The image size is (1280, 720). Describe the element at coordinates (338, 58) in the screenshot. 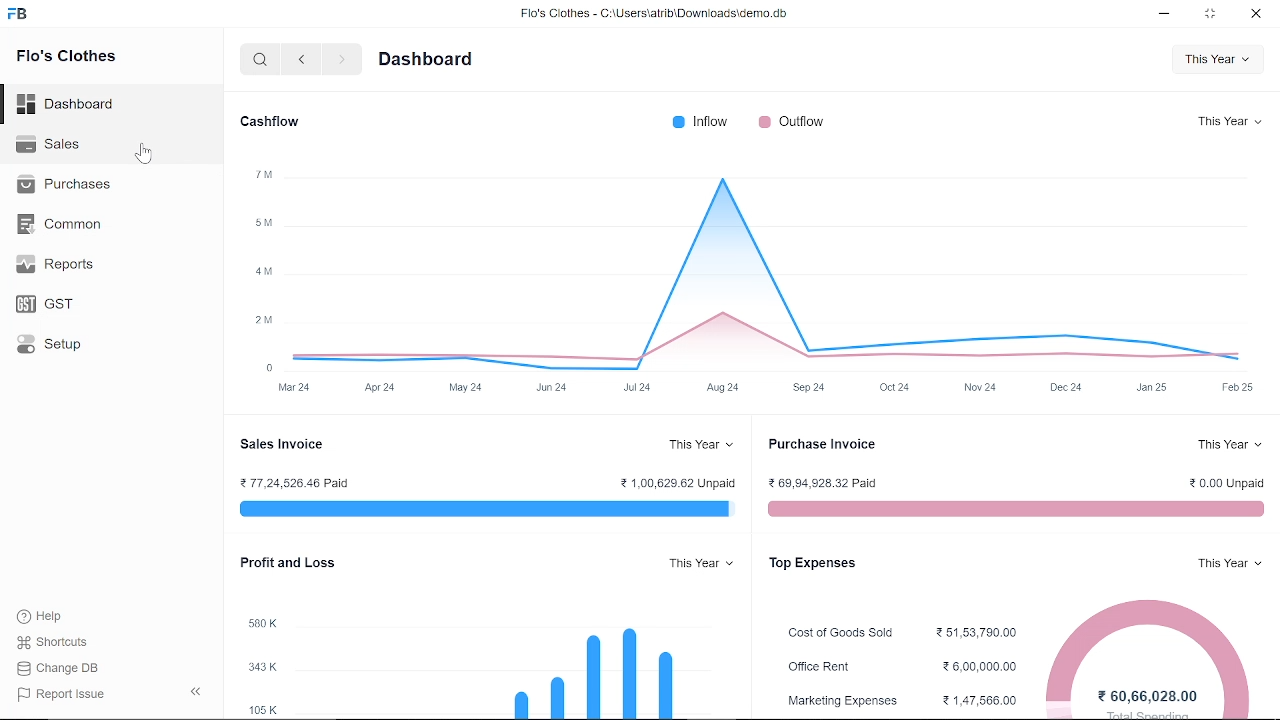

I see `next` at that location.